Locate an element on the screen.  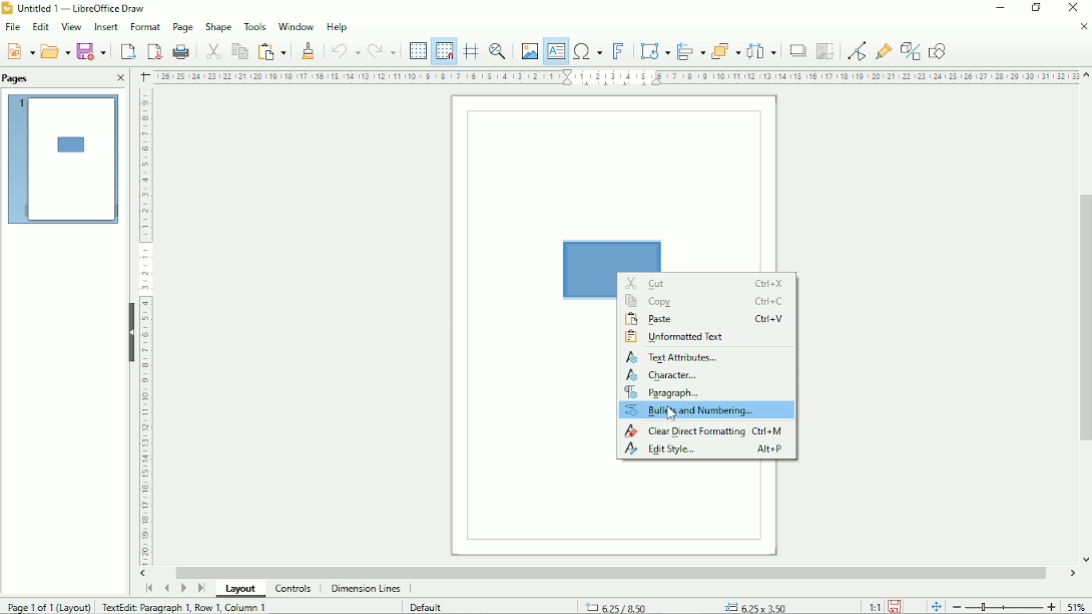
Minimize is located at coordinates (1001, 8).